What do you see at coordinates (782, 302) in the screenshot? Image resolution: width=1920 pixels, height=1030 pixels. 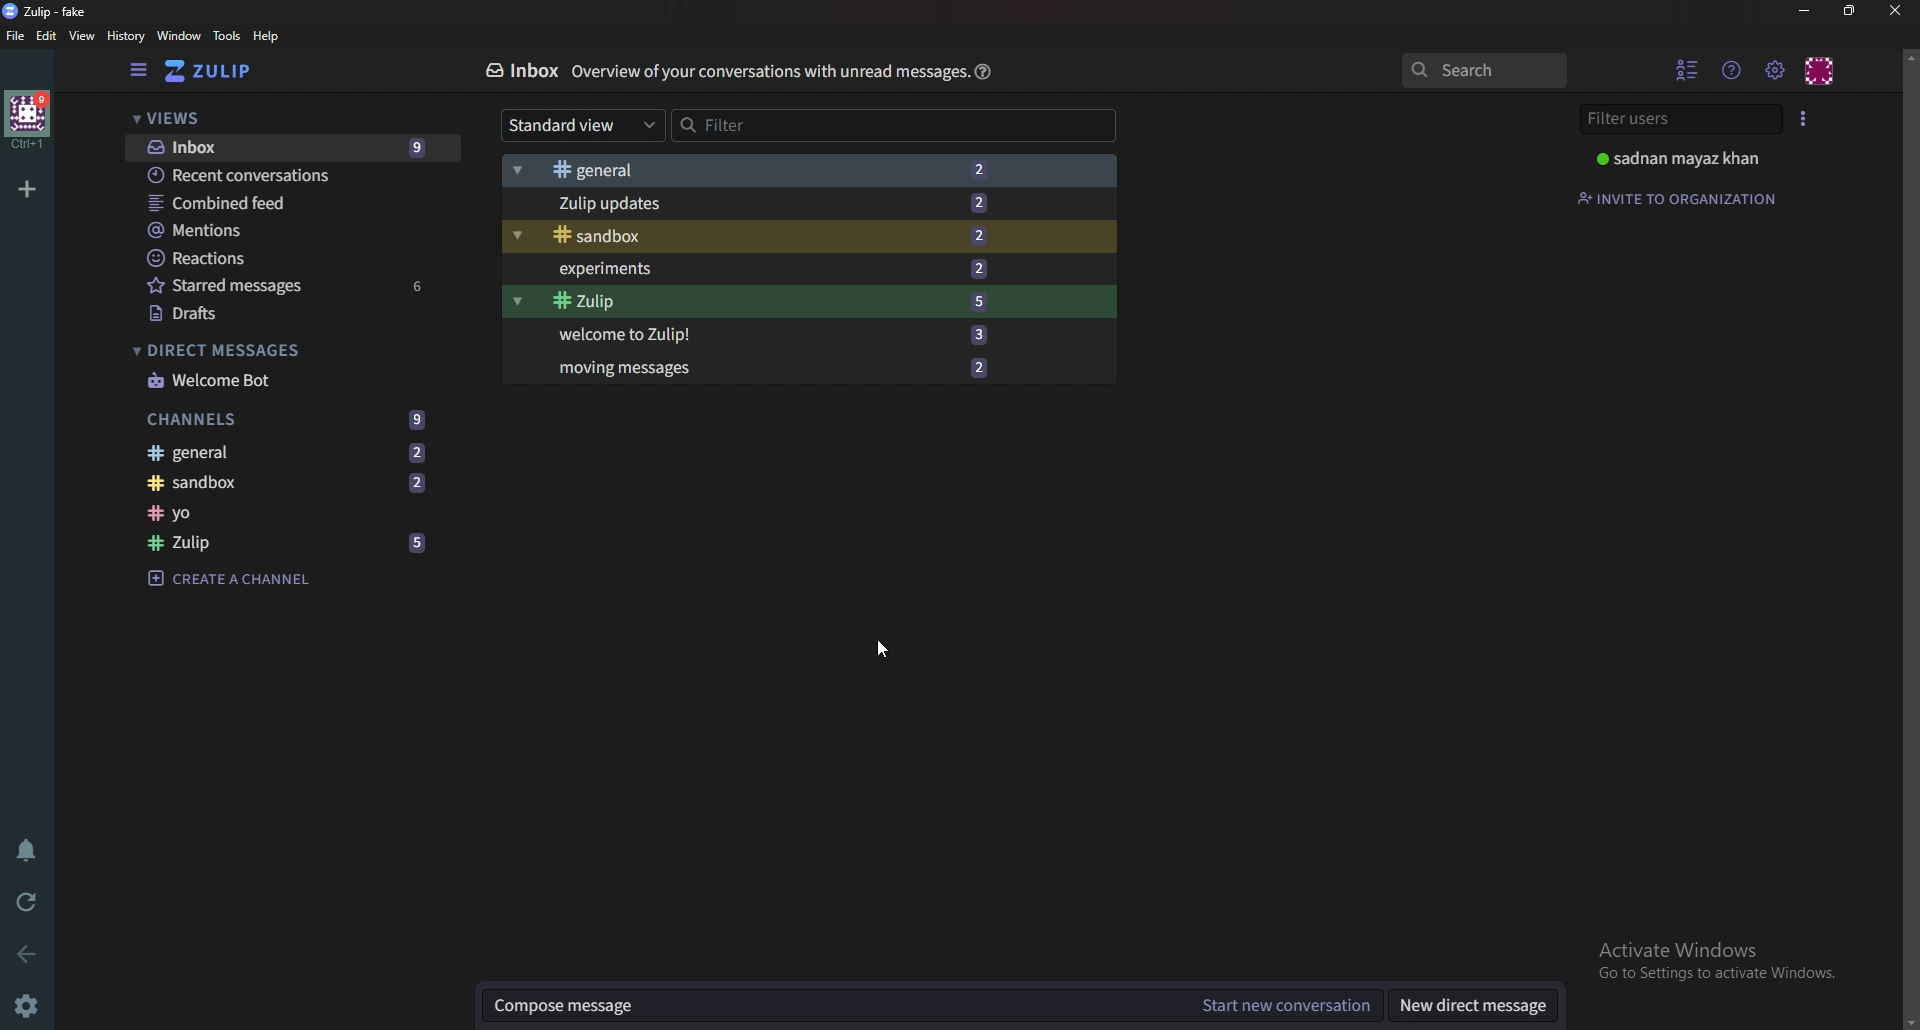 I see `Zulip` at bounding box center [782, 302].